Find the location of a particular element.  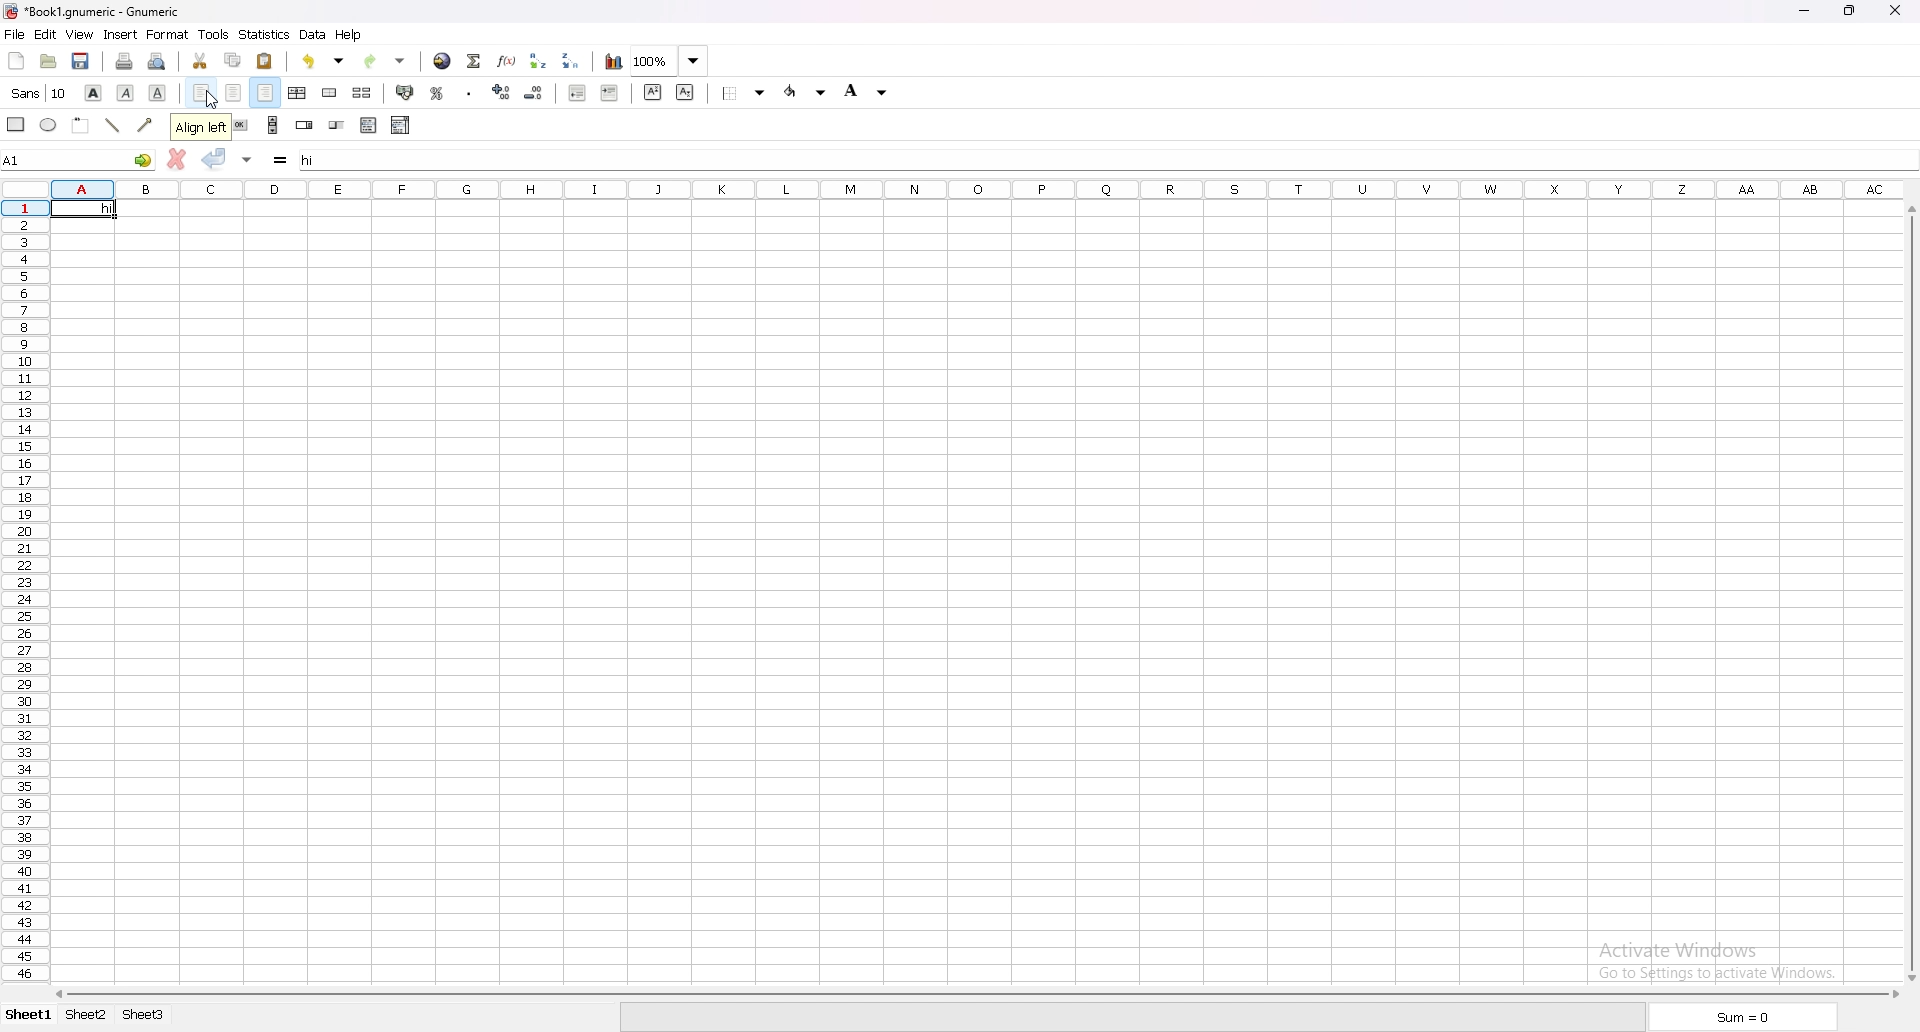

italic is located at coordinates (126, 92).